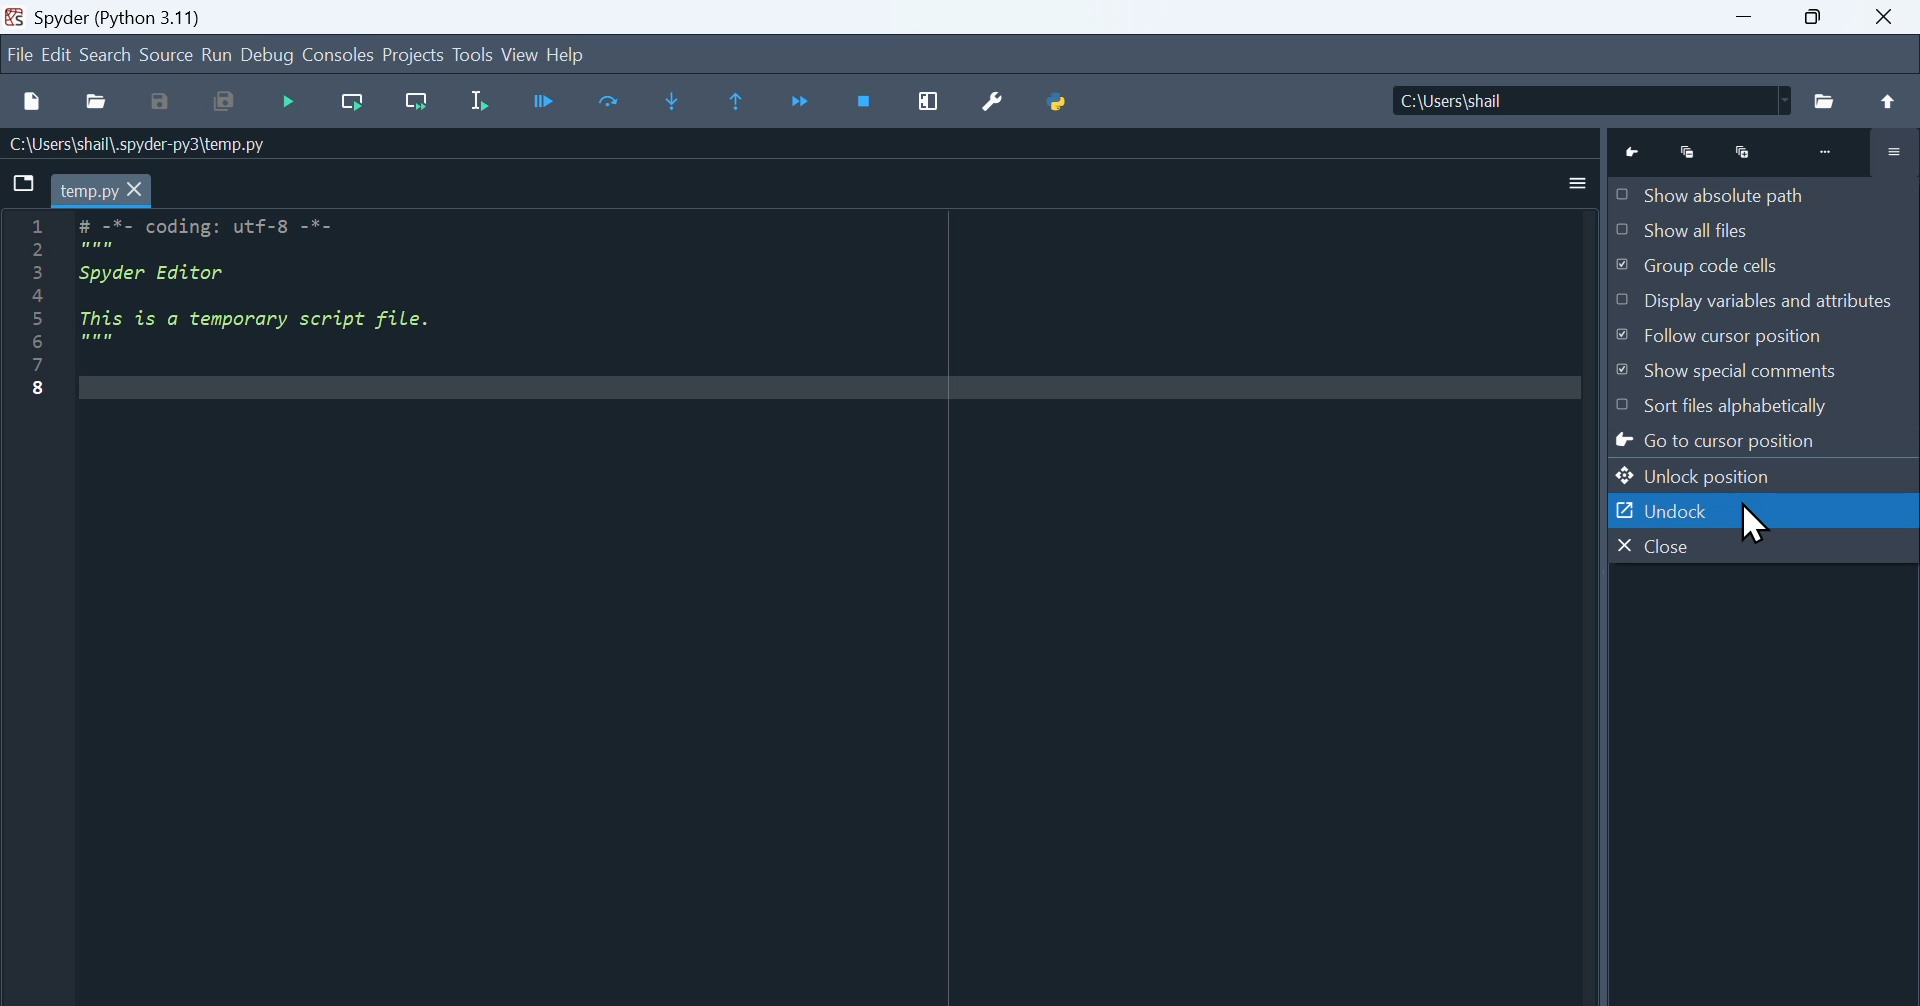  Describe the element at coordinates (478, 100) in the screenshot. I see `Run selection` at that location.